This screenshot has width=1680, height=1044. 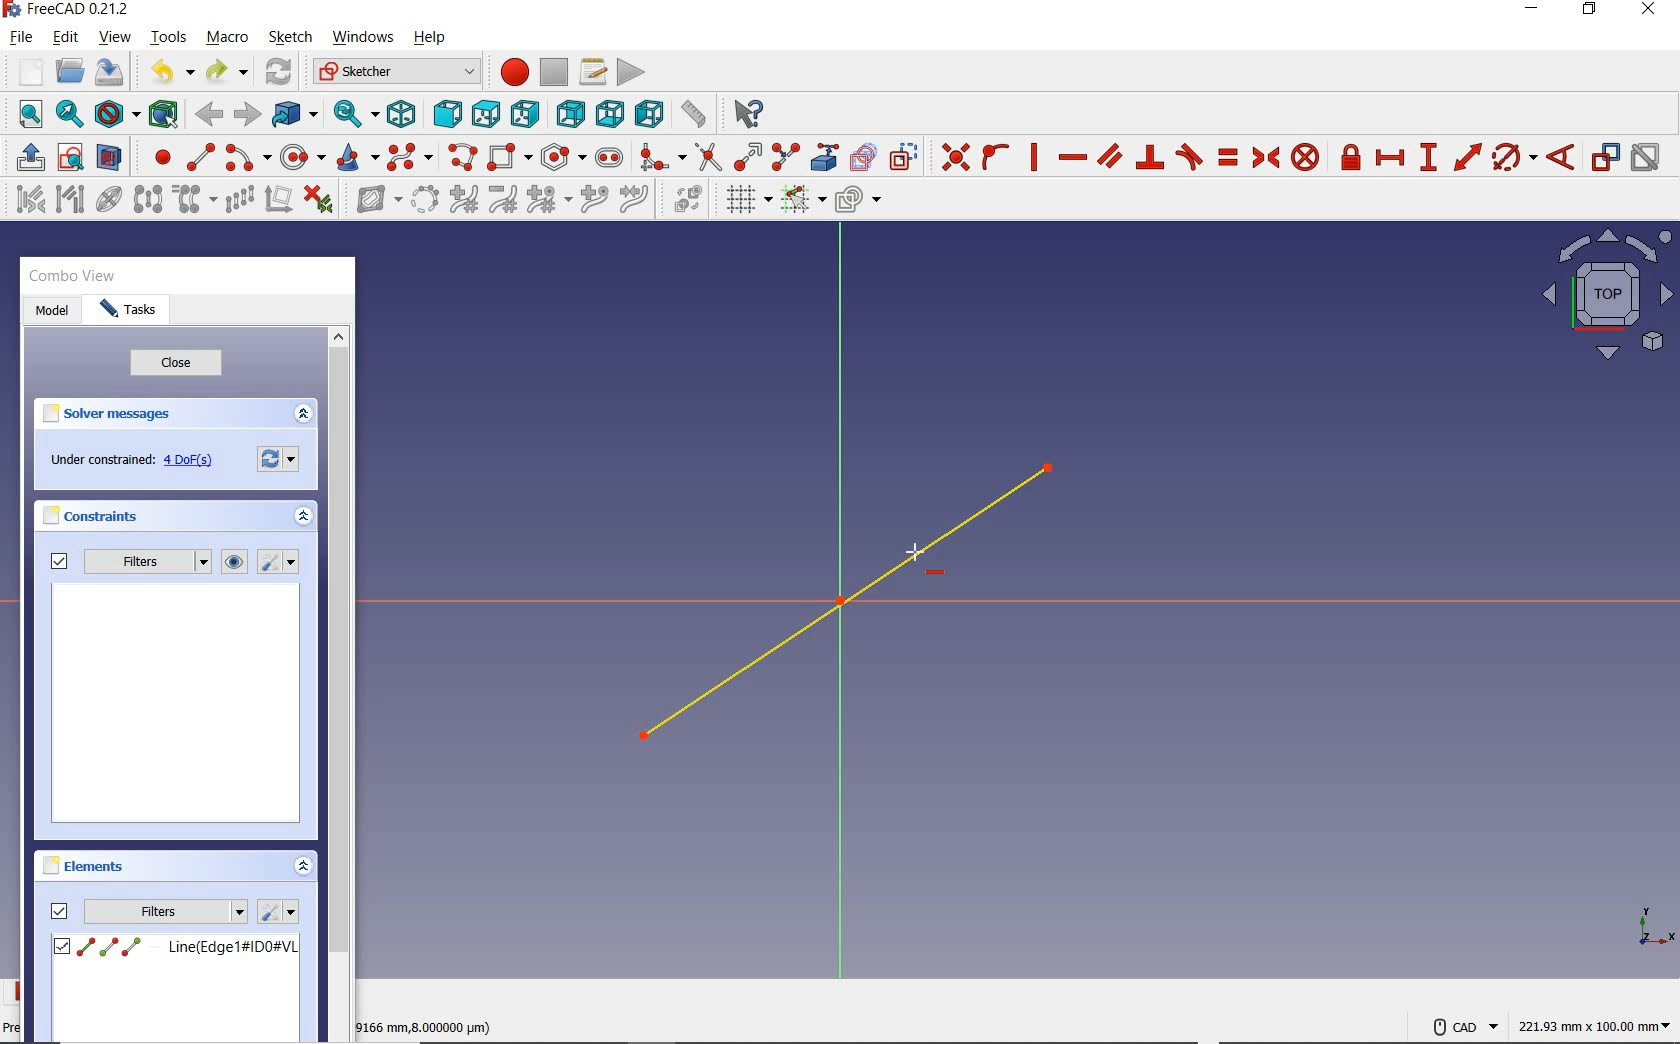 What do you see at coordinates (1033, 155) in the screenshot?
I see `CONSTRAIN VERTICALLY` at bounding box center [1033, 155].